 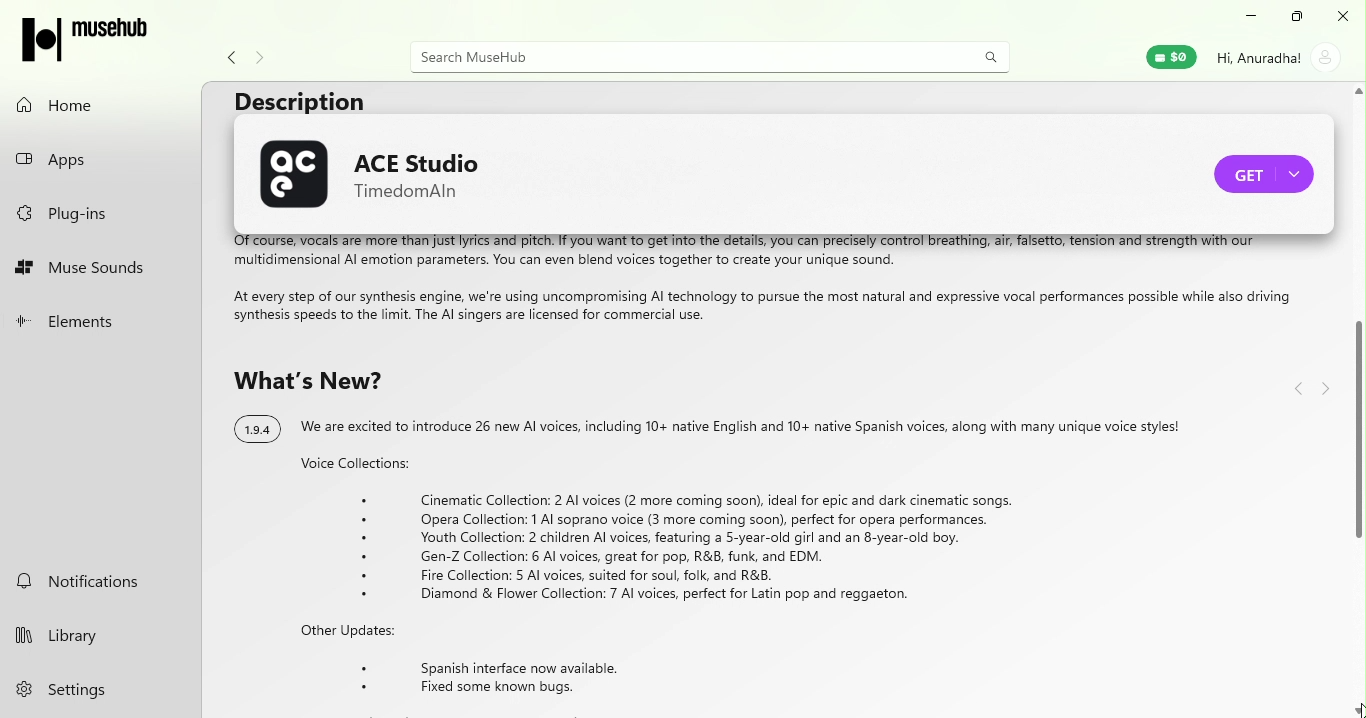 I want to click on plug-ins, so click(x=99, y=211).